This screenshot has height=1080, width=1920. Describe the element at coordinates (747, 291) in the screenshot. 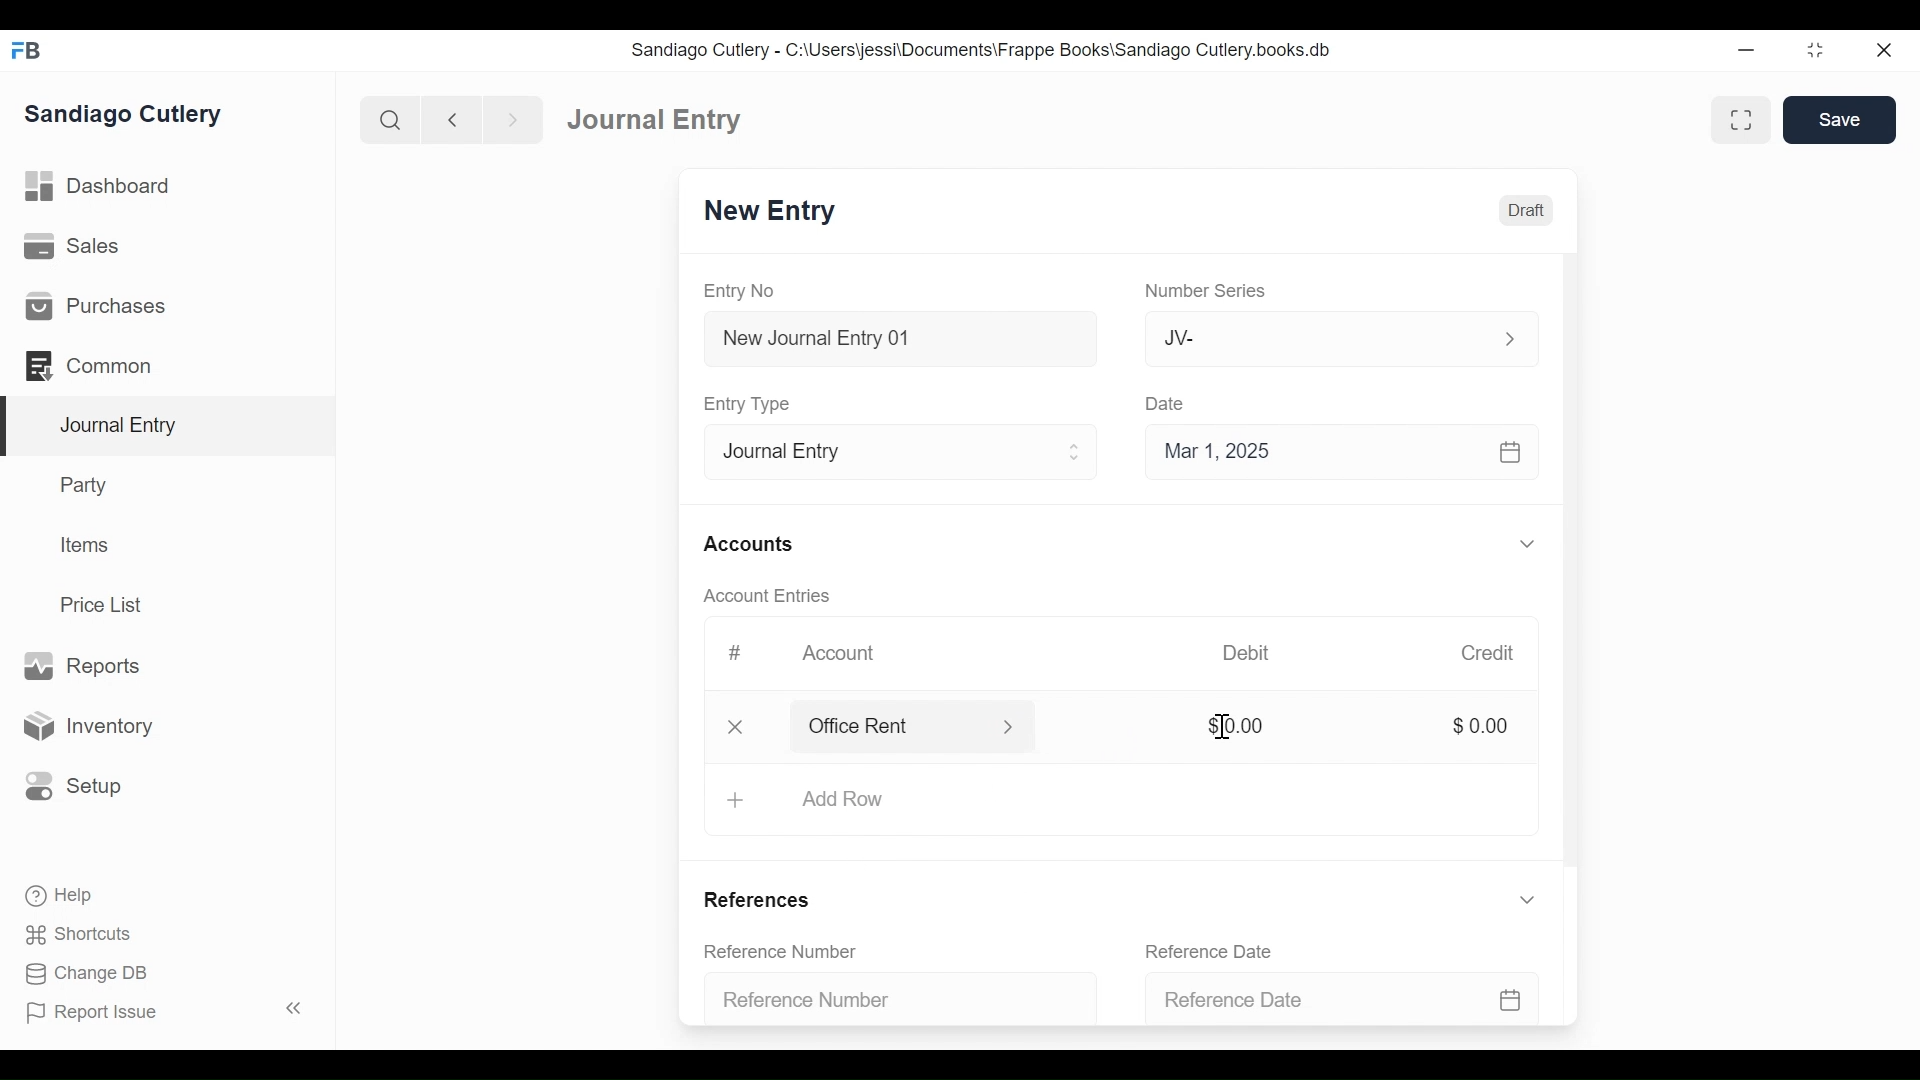

I see `Entry No` at that location.